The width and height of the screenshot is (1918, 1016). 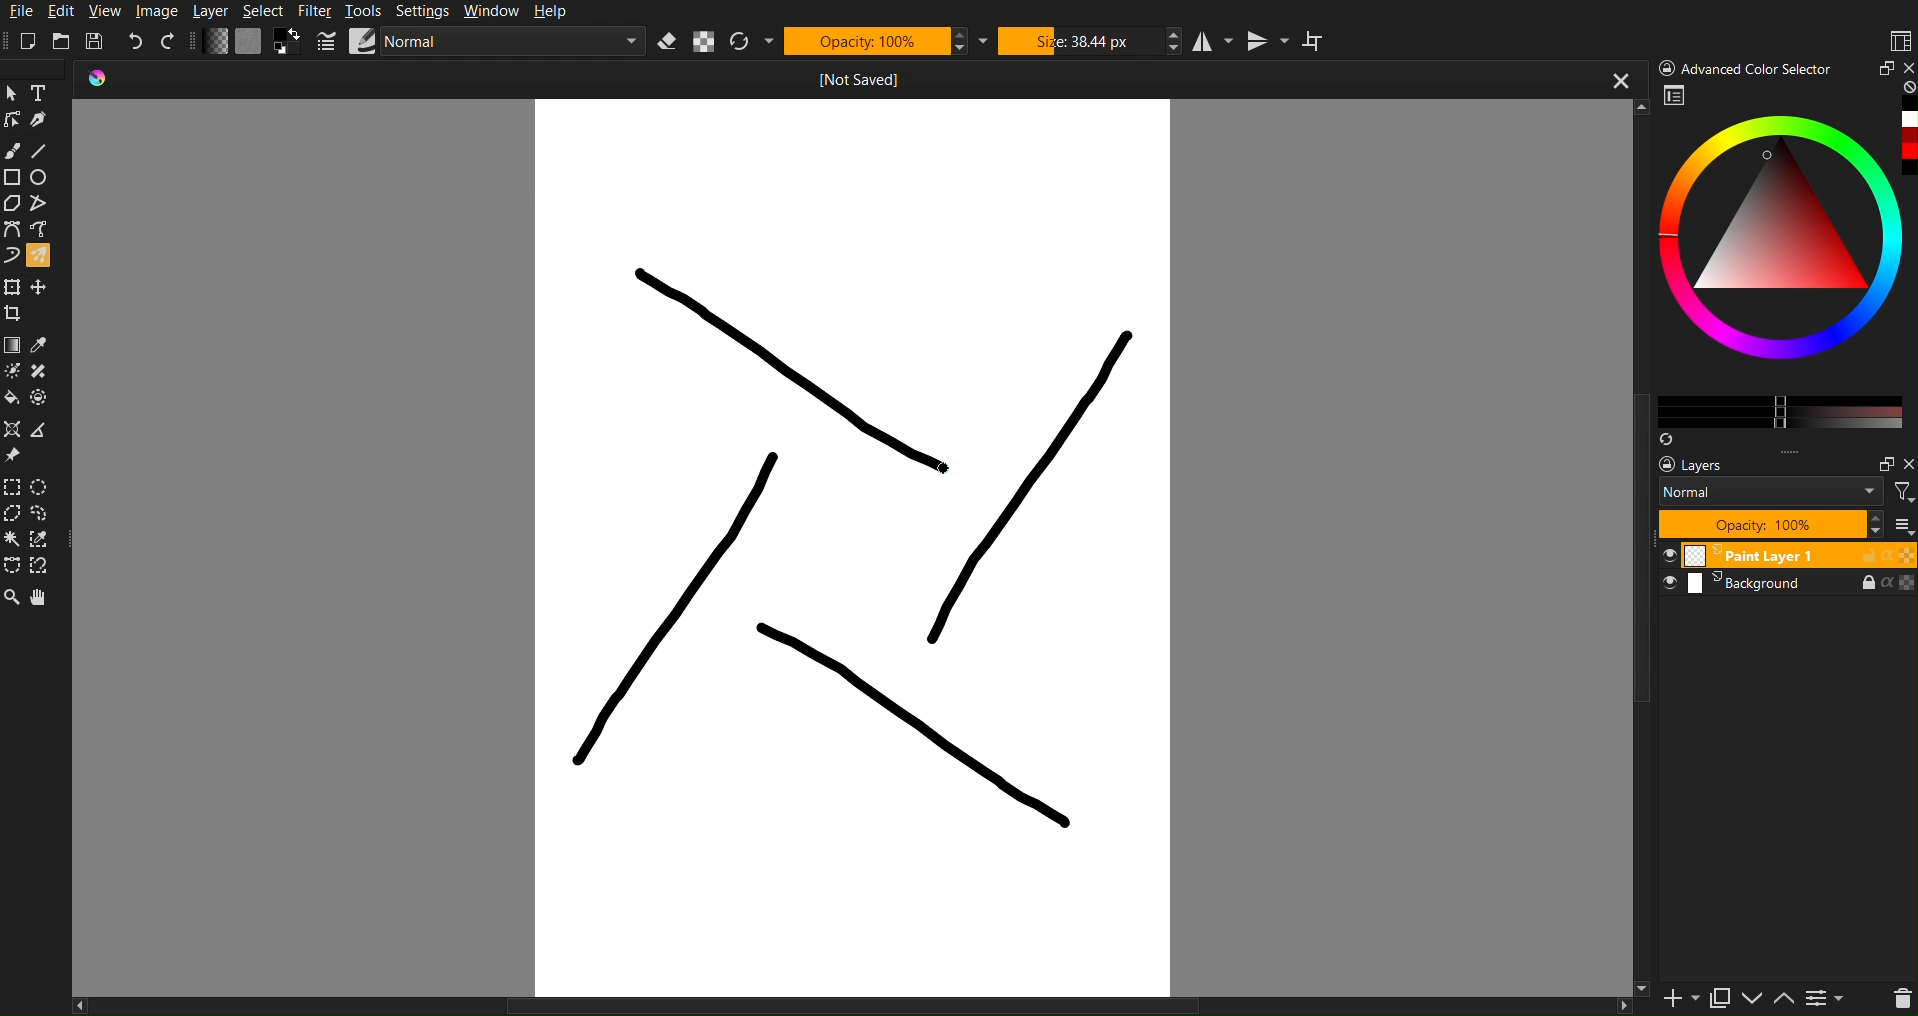 What do you see at coordinates (44, 120) in the screenshot?
I see `Pen Tool` at bounding box center [44, 120].